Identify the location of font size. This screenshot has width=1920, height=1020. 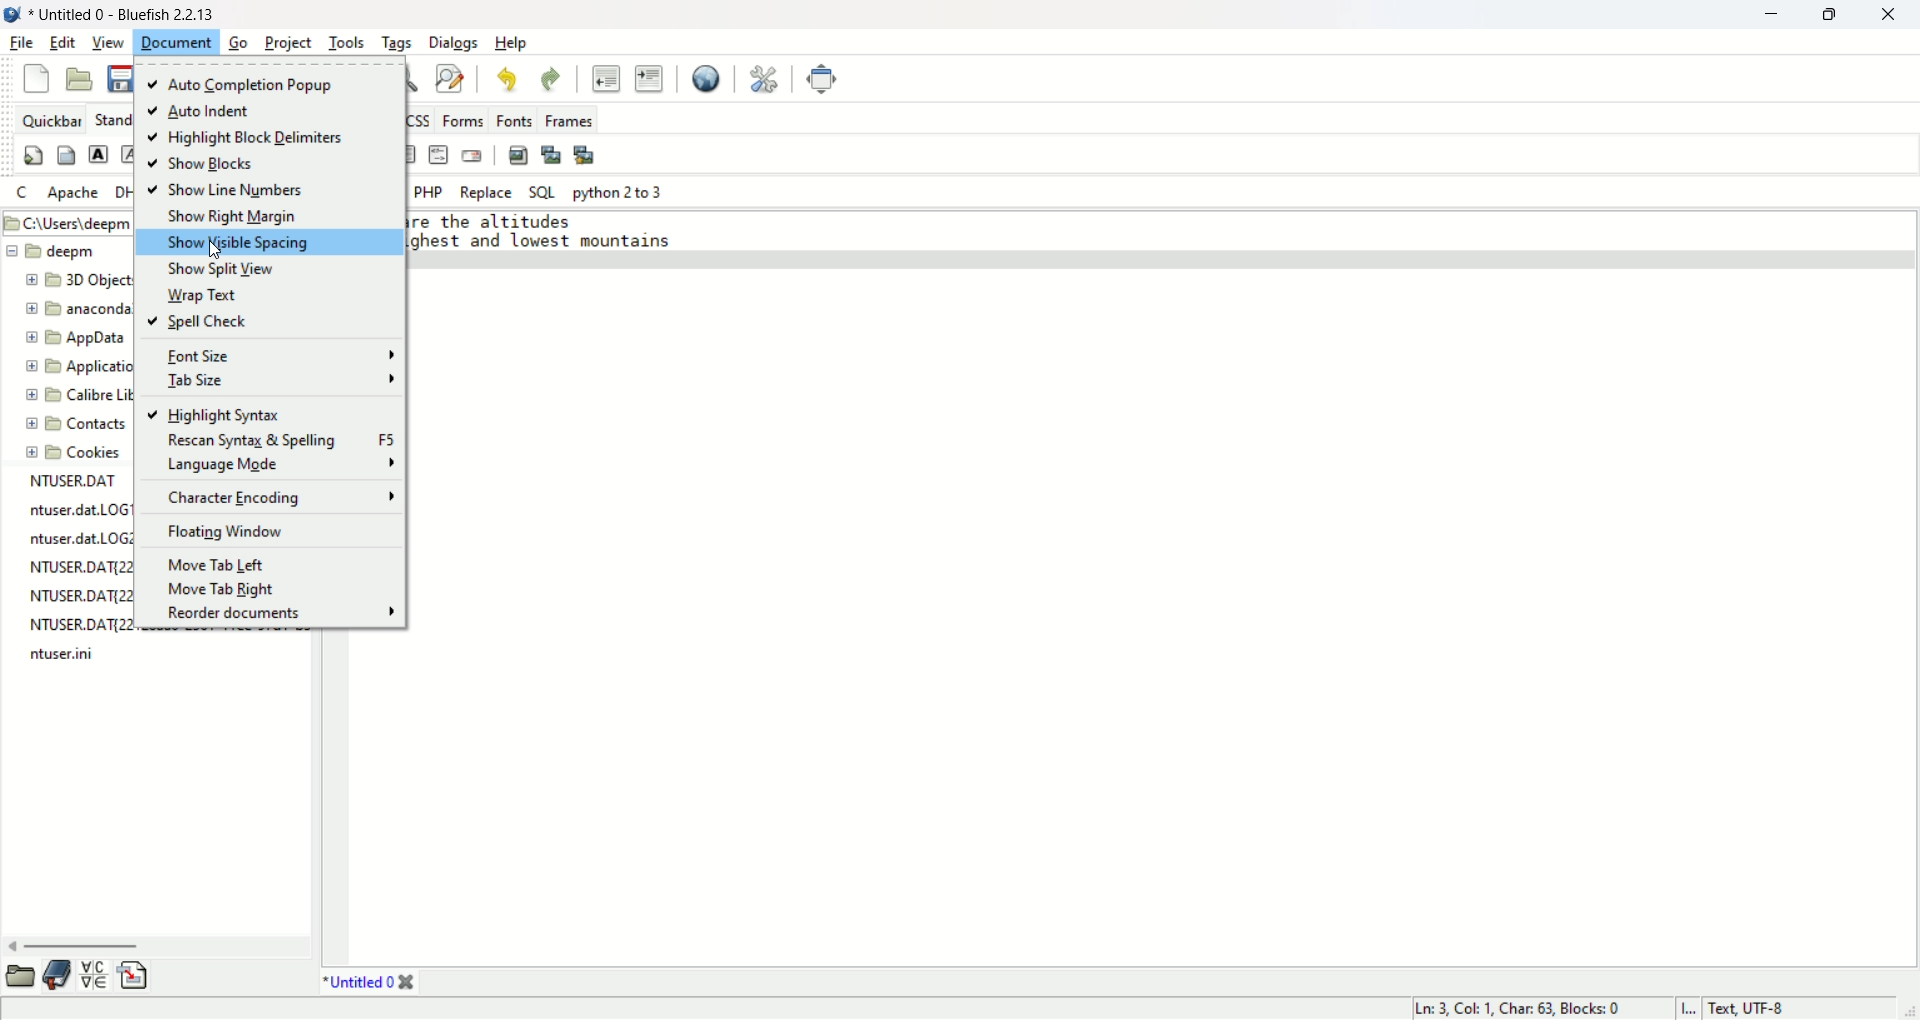
(278, 354).